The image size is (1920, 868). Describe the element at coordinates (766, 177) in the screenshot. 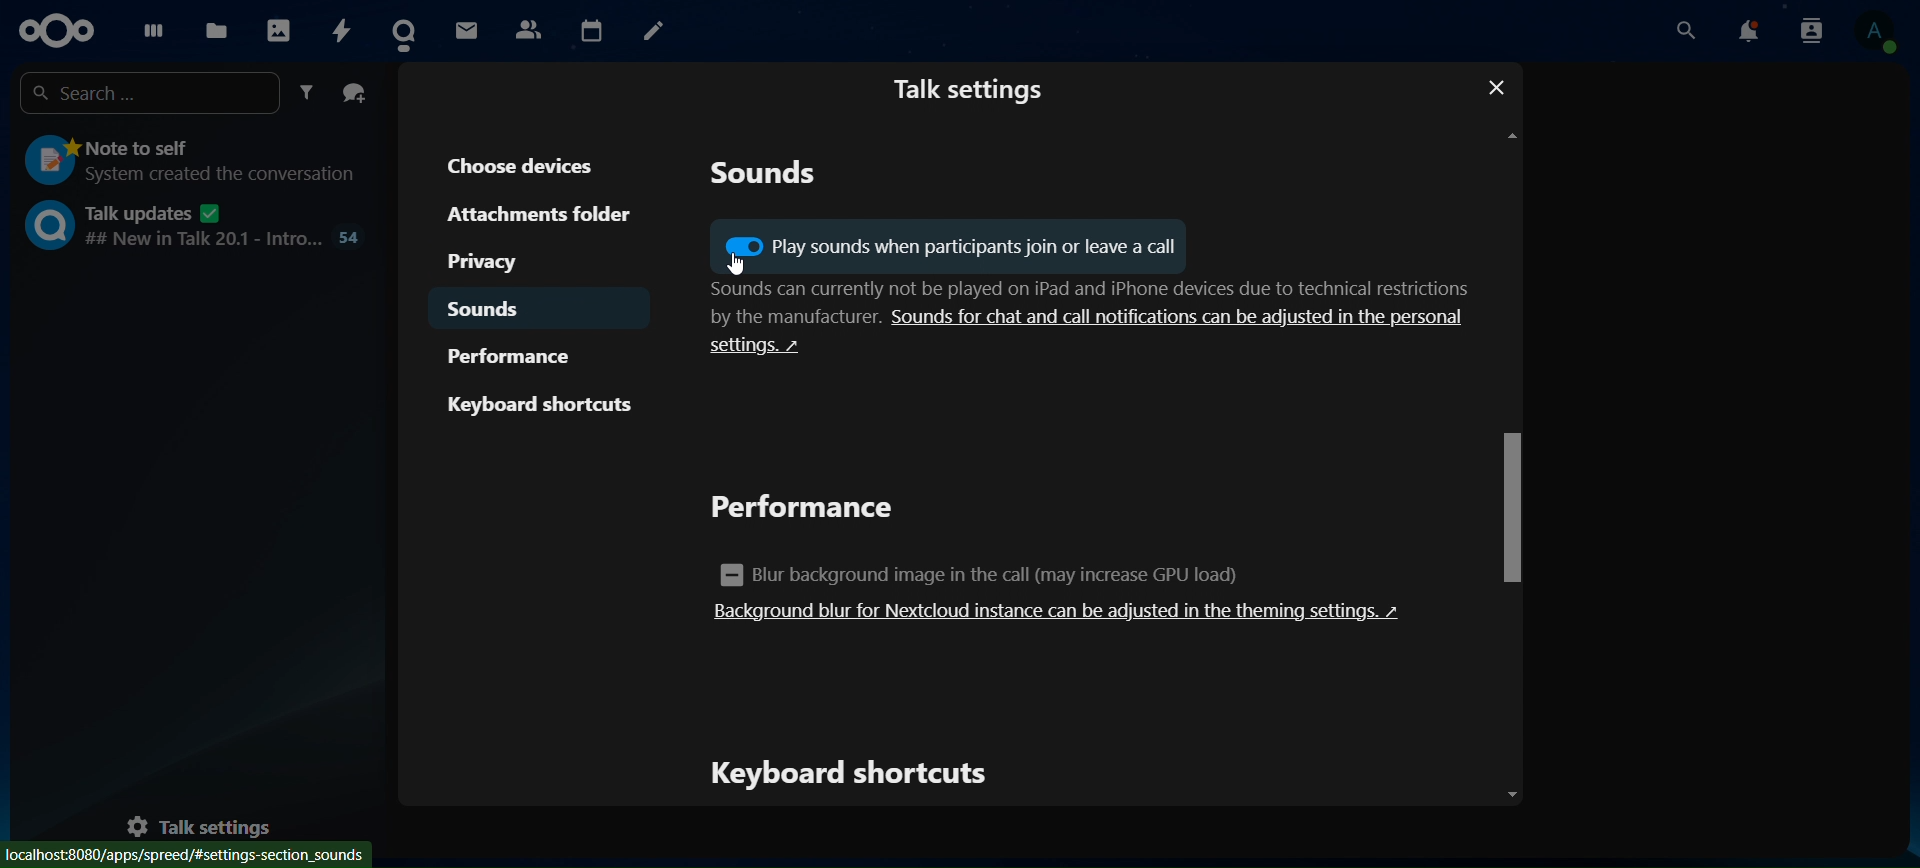

I see `sounds` at that location.